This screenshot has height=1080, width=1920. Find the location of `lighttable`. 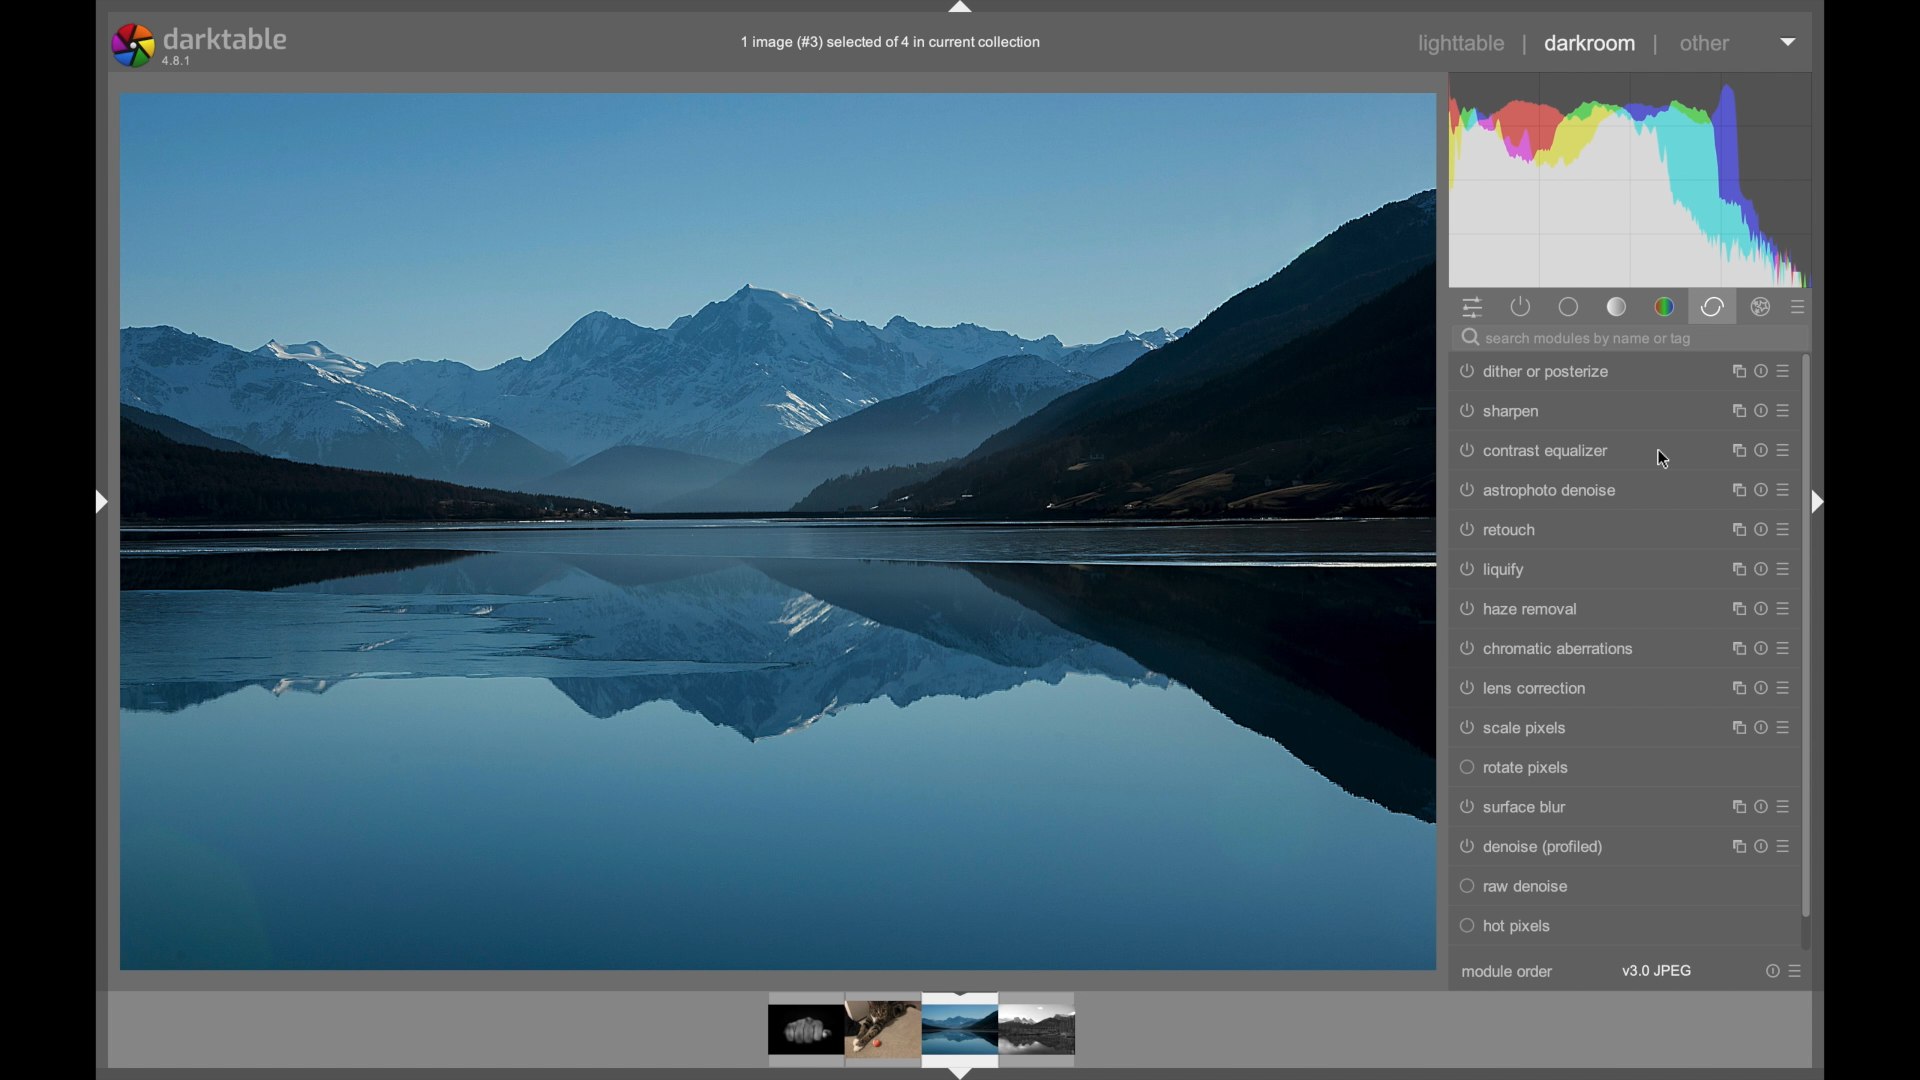

lighttable is located at coordinates (1463, 43).